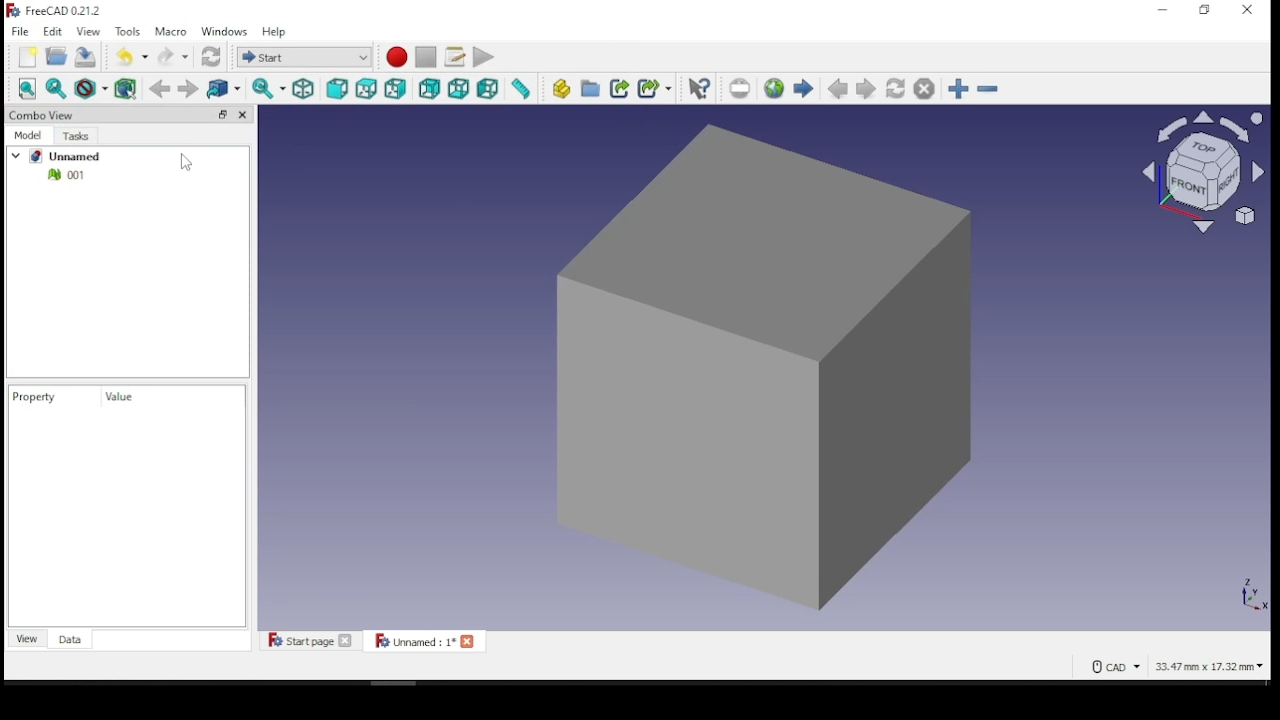  I want to click on macros, so click(454, 56).